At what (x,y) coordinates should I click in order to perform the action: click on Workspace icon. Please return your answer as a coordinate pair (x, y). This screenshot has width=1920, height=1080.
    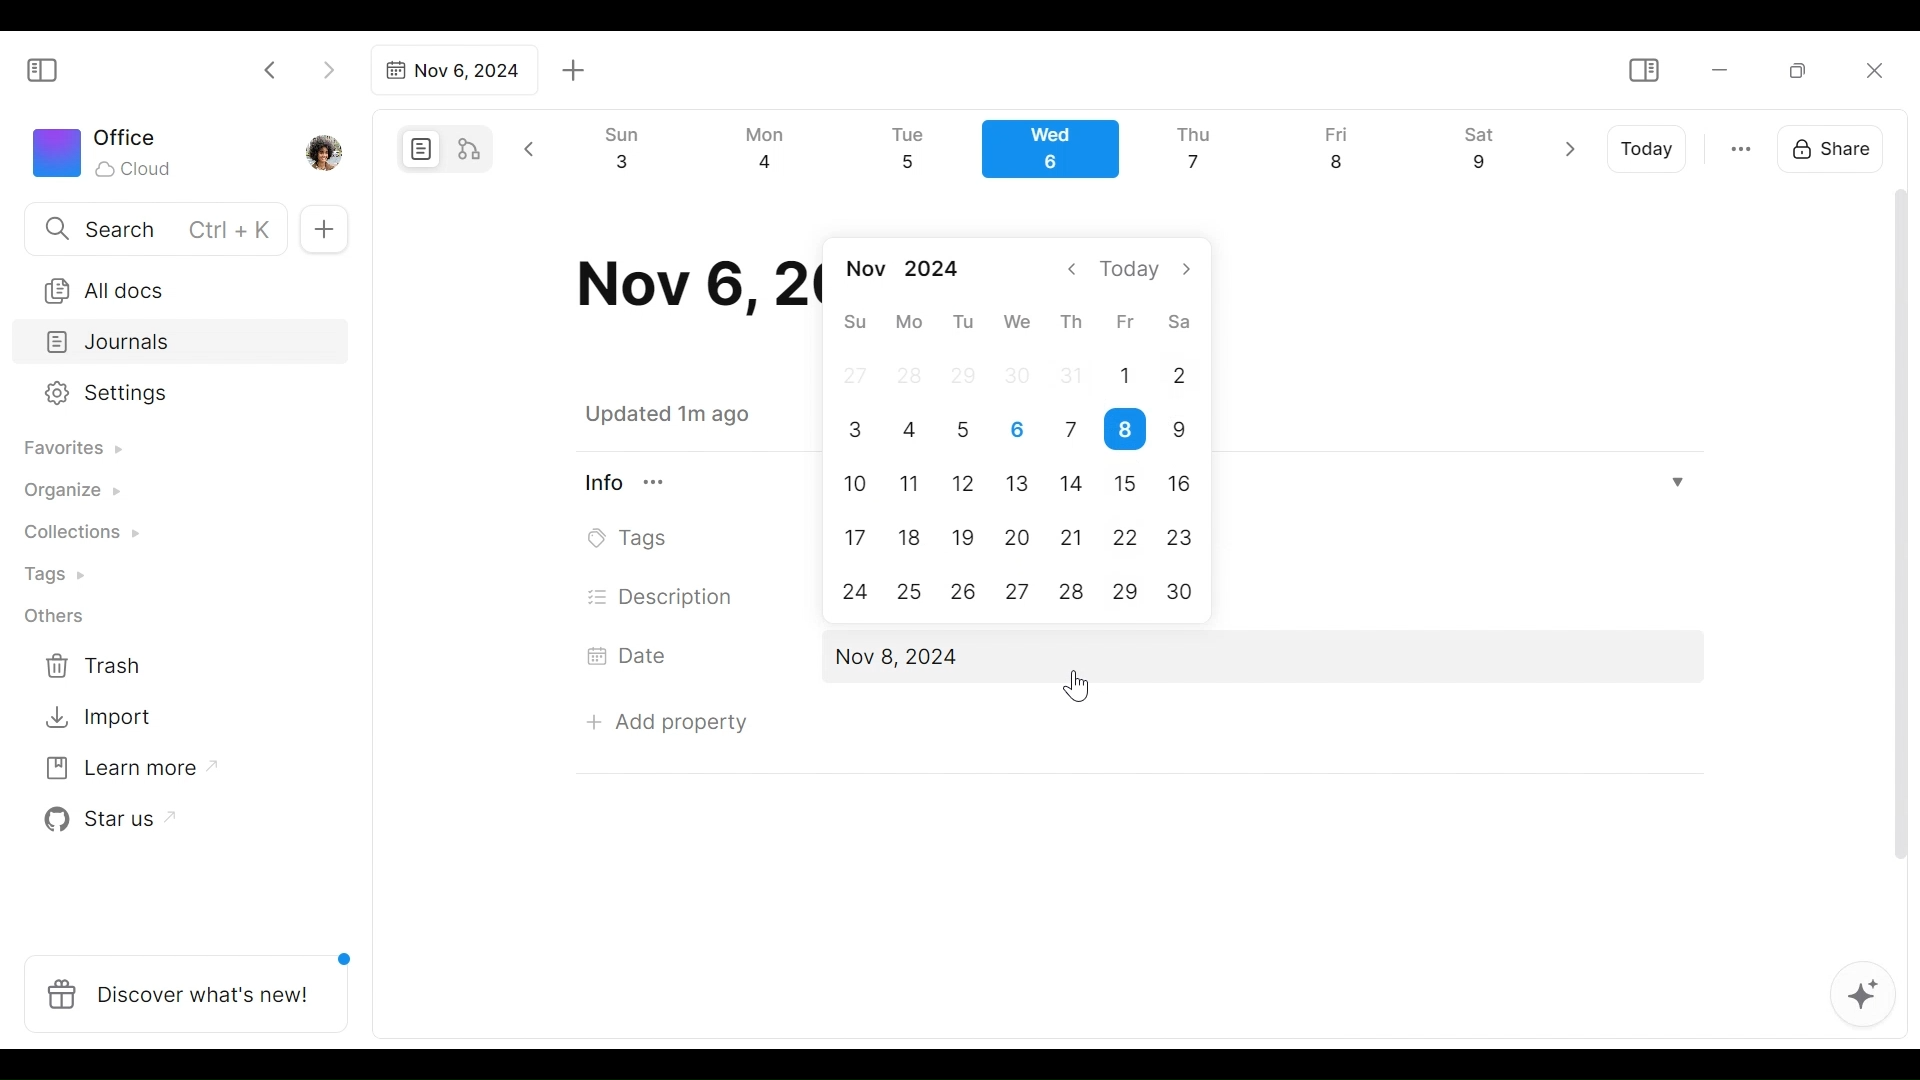
    Looking at the image, I should click on (106, 150).